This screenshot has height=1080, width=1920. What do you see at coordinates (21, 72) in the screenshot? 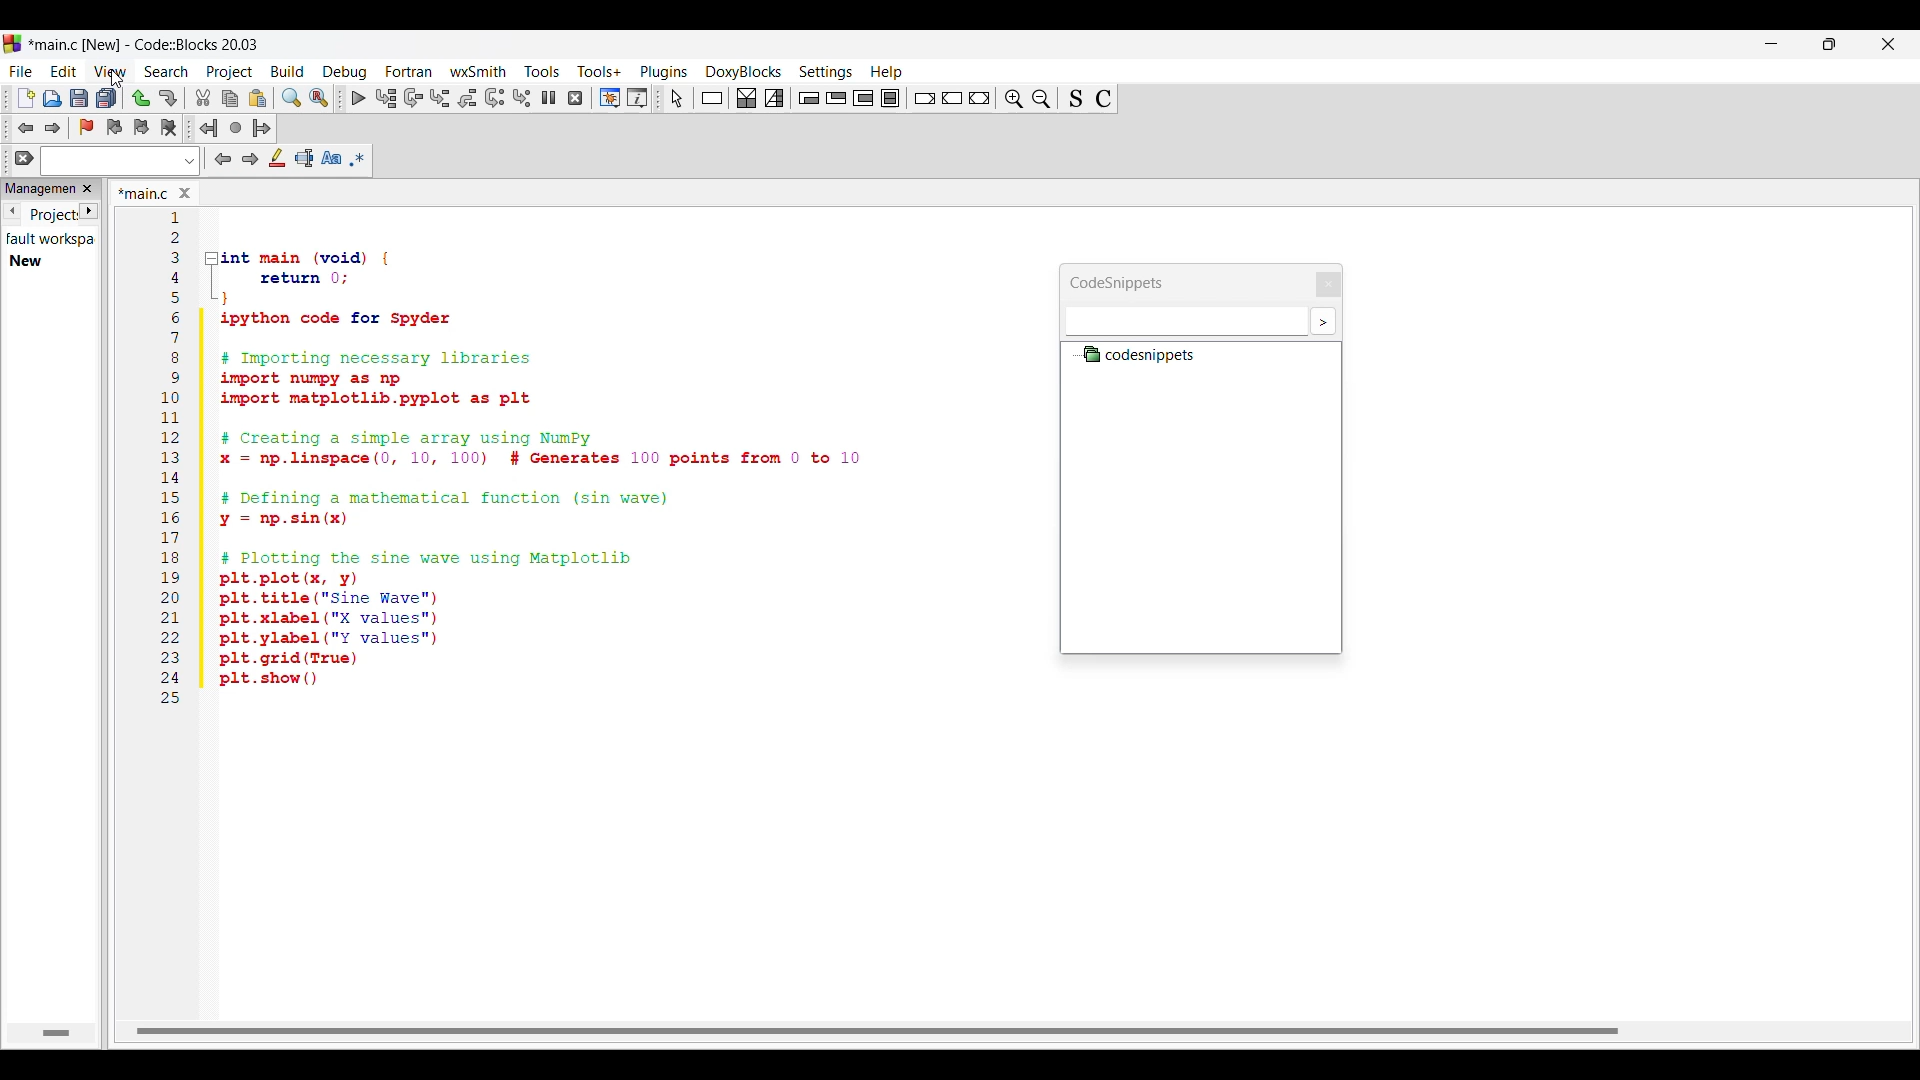
I see `File menu` at bounding box center [21, 72].